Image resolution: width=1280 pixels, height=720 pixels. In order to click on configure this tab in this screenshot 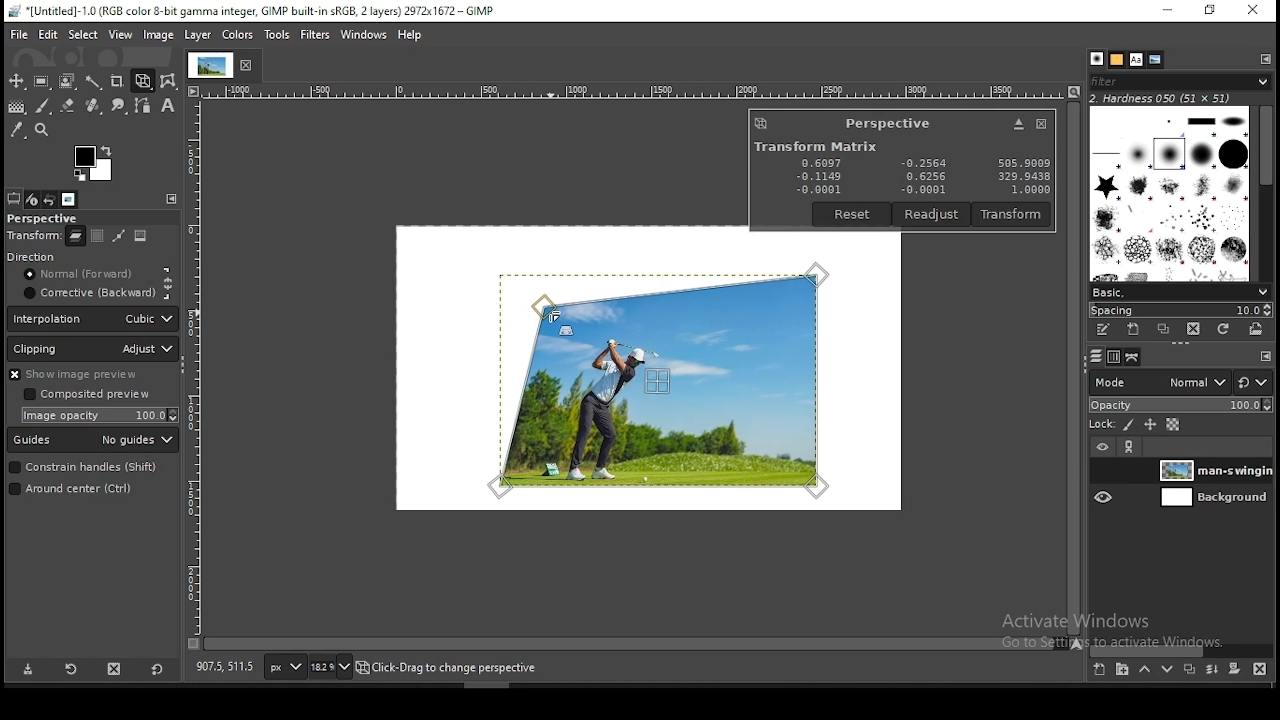, I will do `click(1263, 355)`.